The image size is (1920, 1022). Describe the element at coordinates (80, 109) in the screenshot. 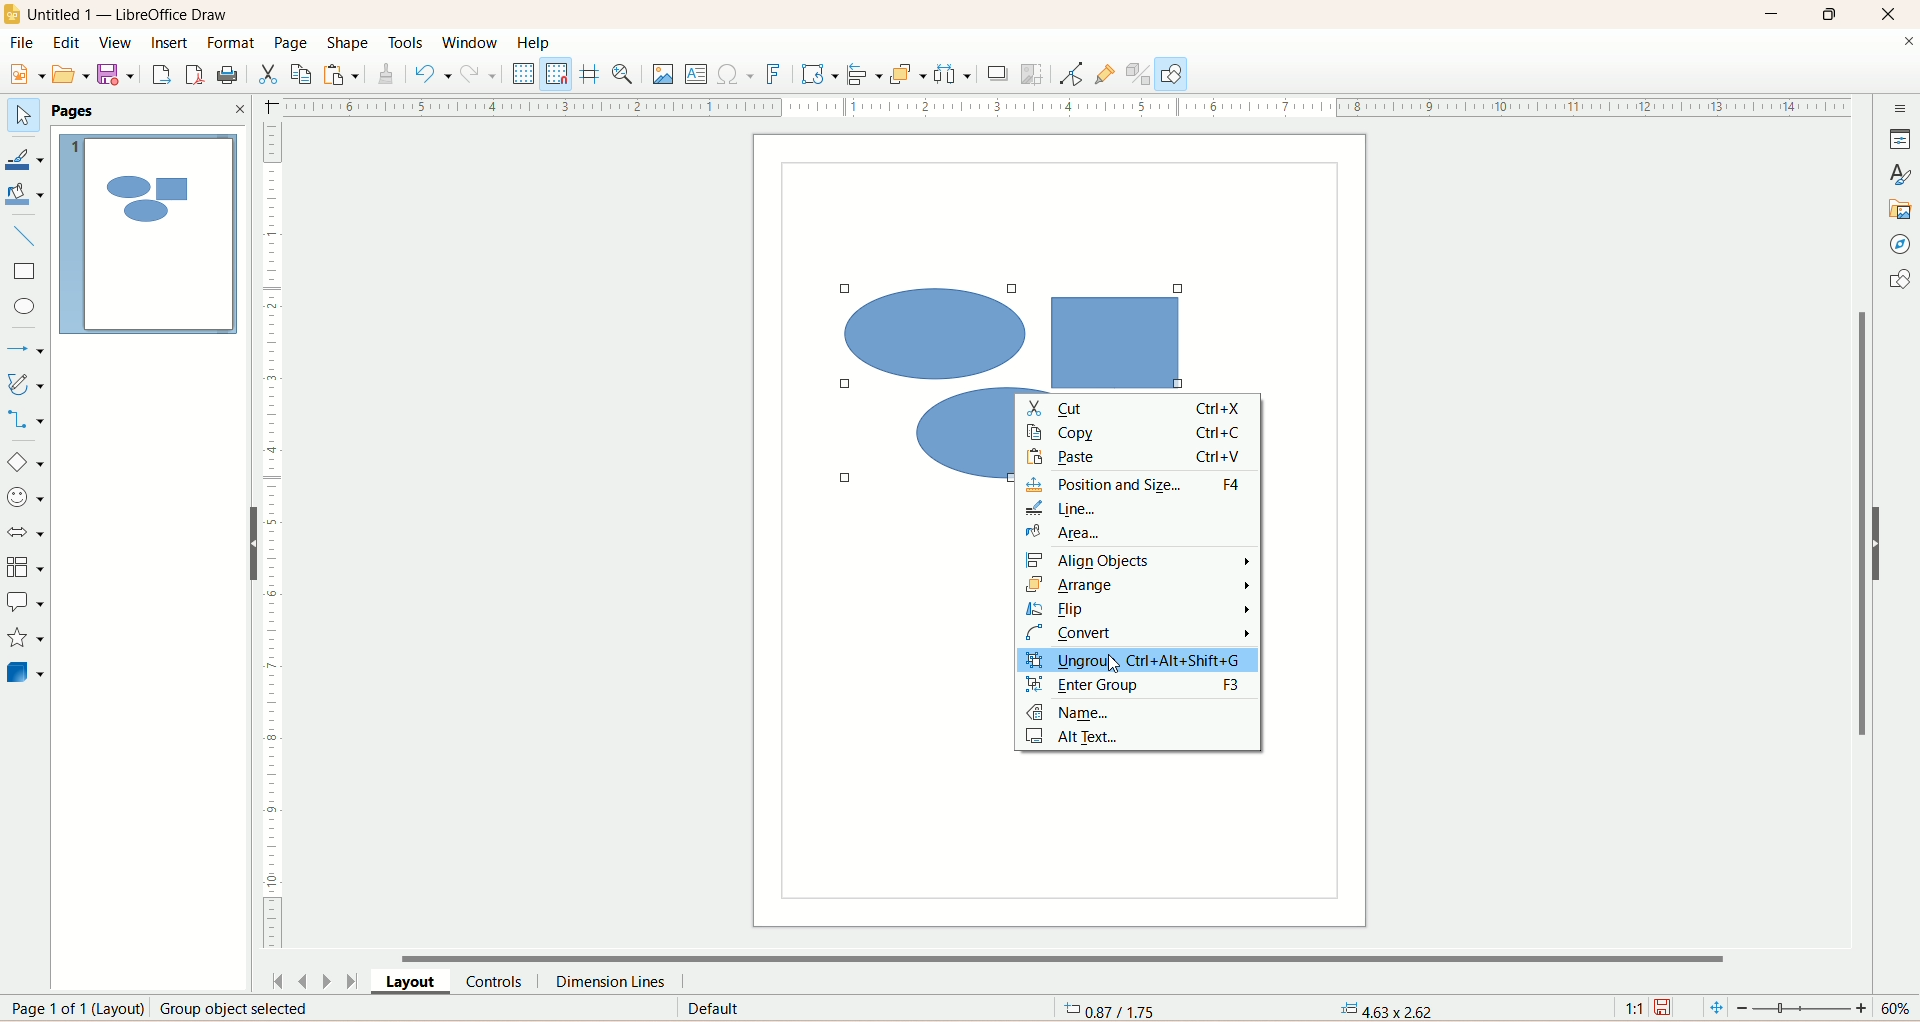

I see `pages` at that location.